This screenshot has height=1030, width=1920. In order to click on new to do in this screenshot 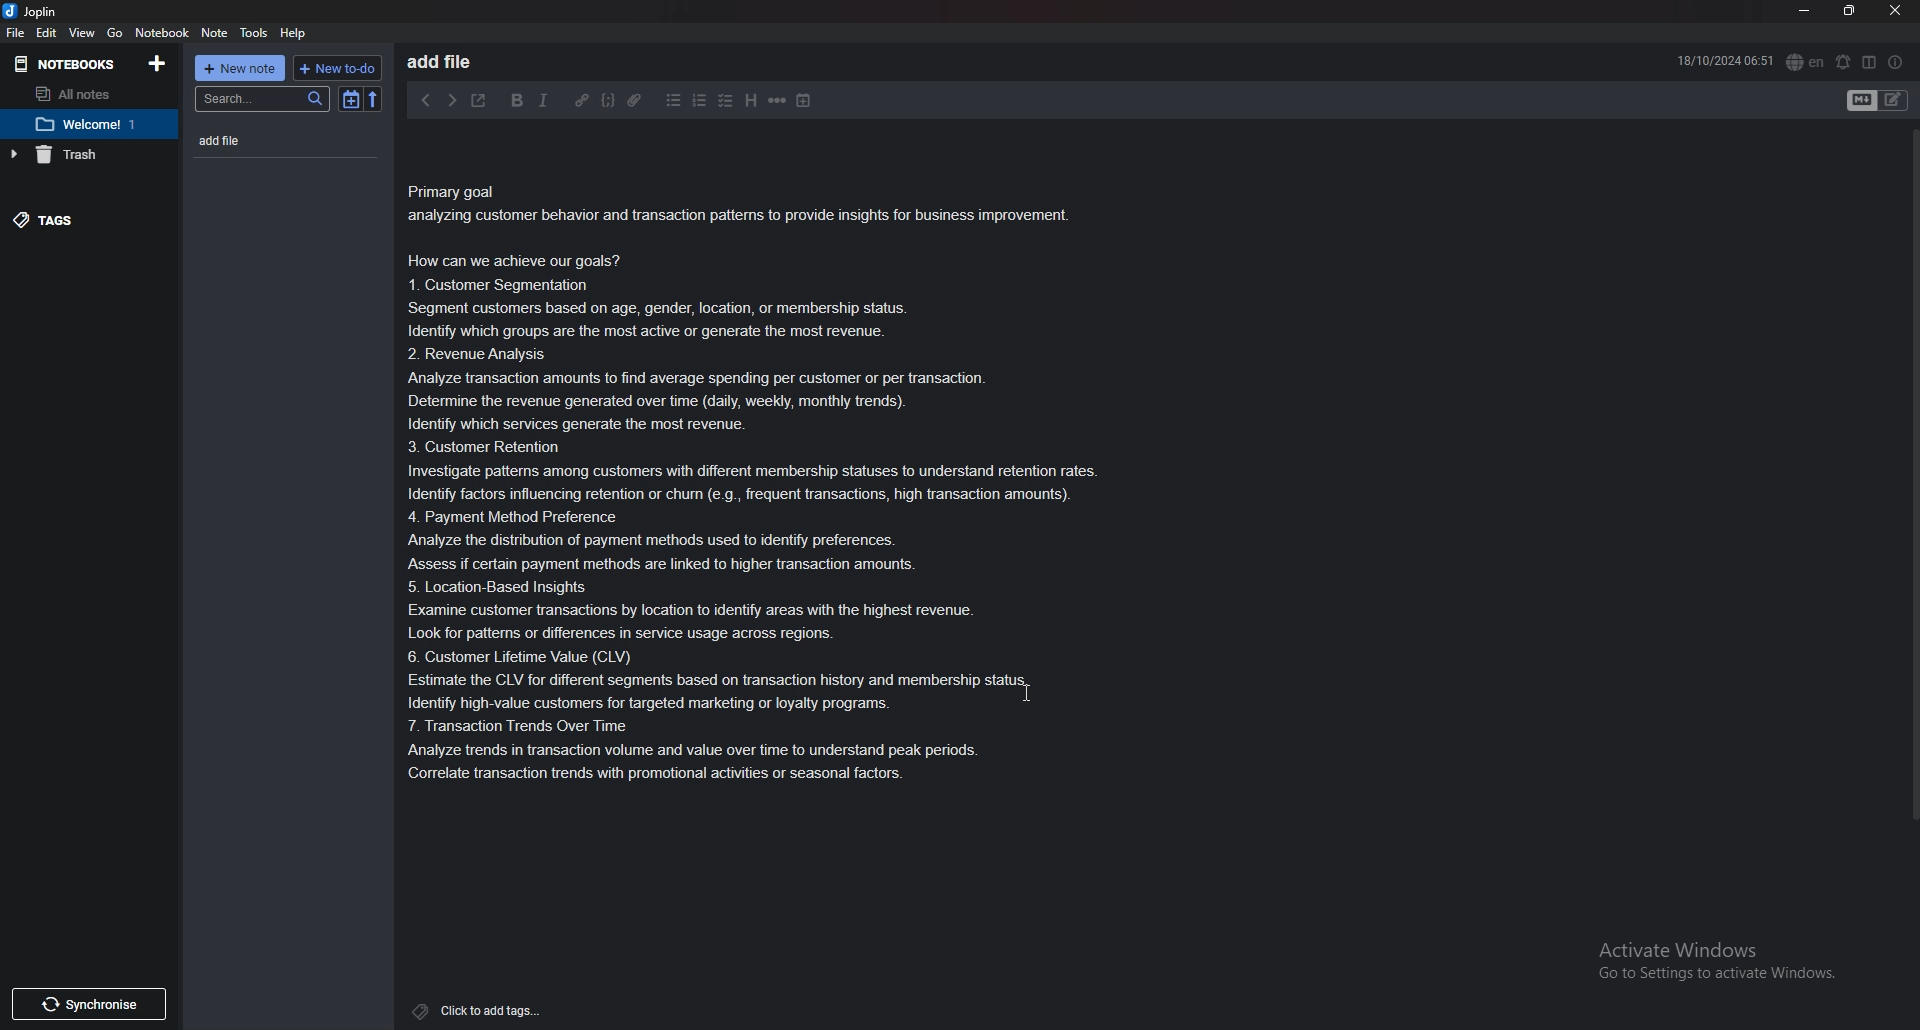, I will do `click(340, 69)`.